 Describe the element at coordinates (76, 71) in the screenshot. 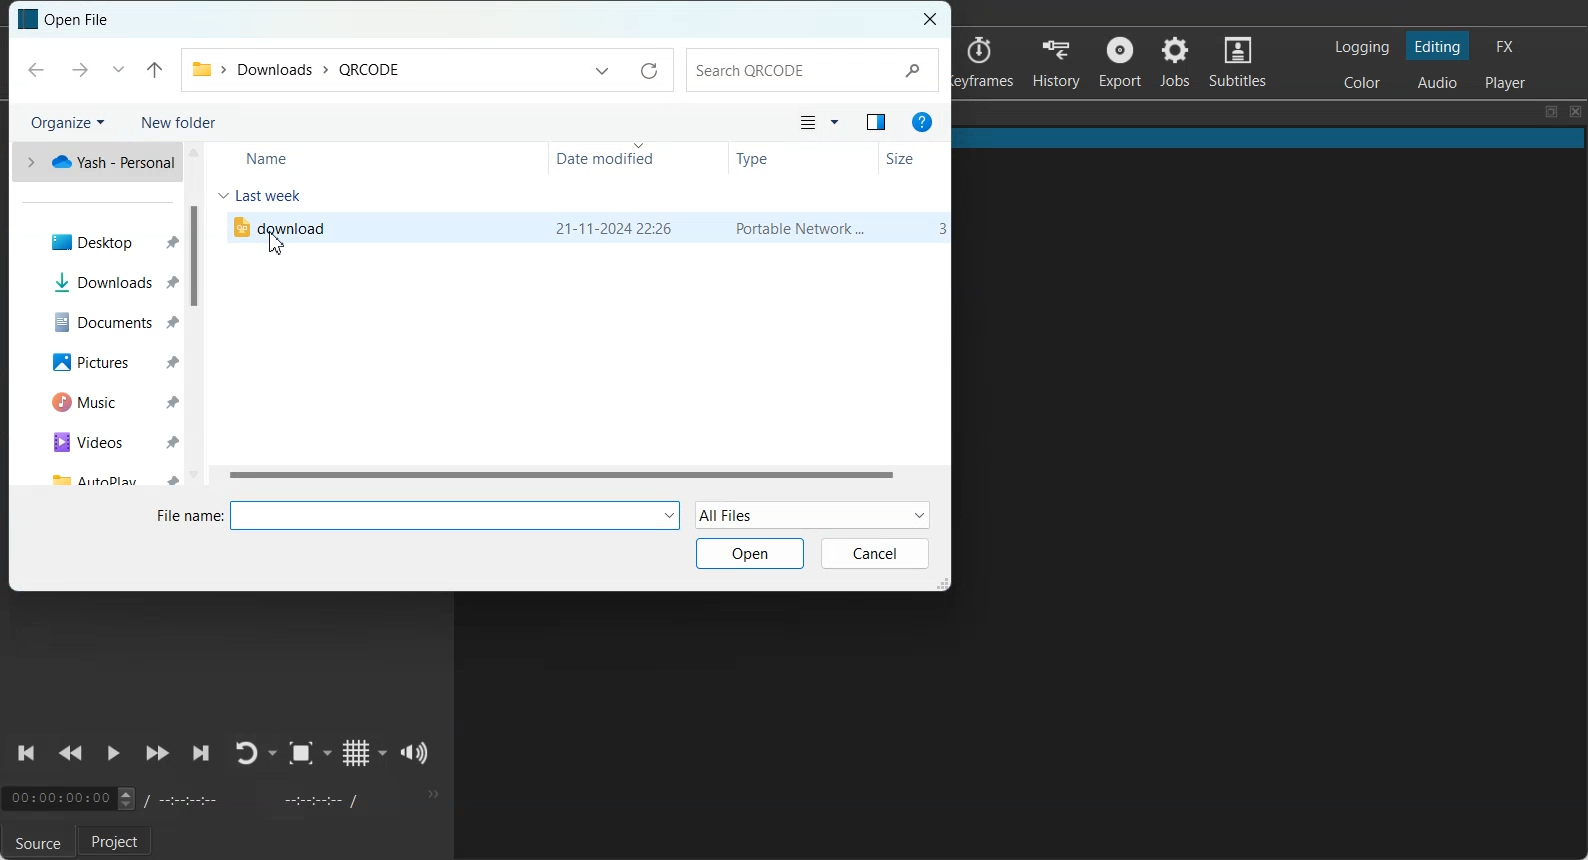

I see `Forward` at that location.